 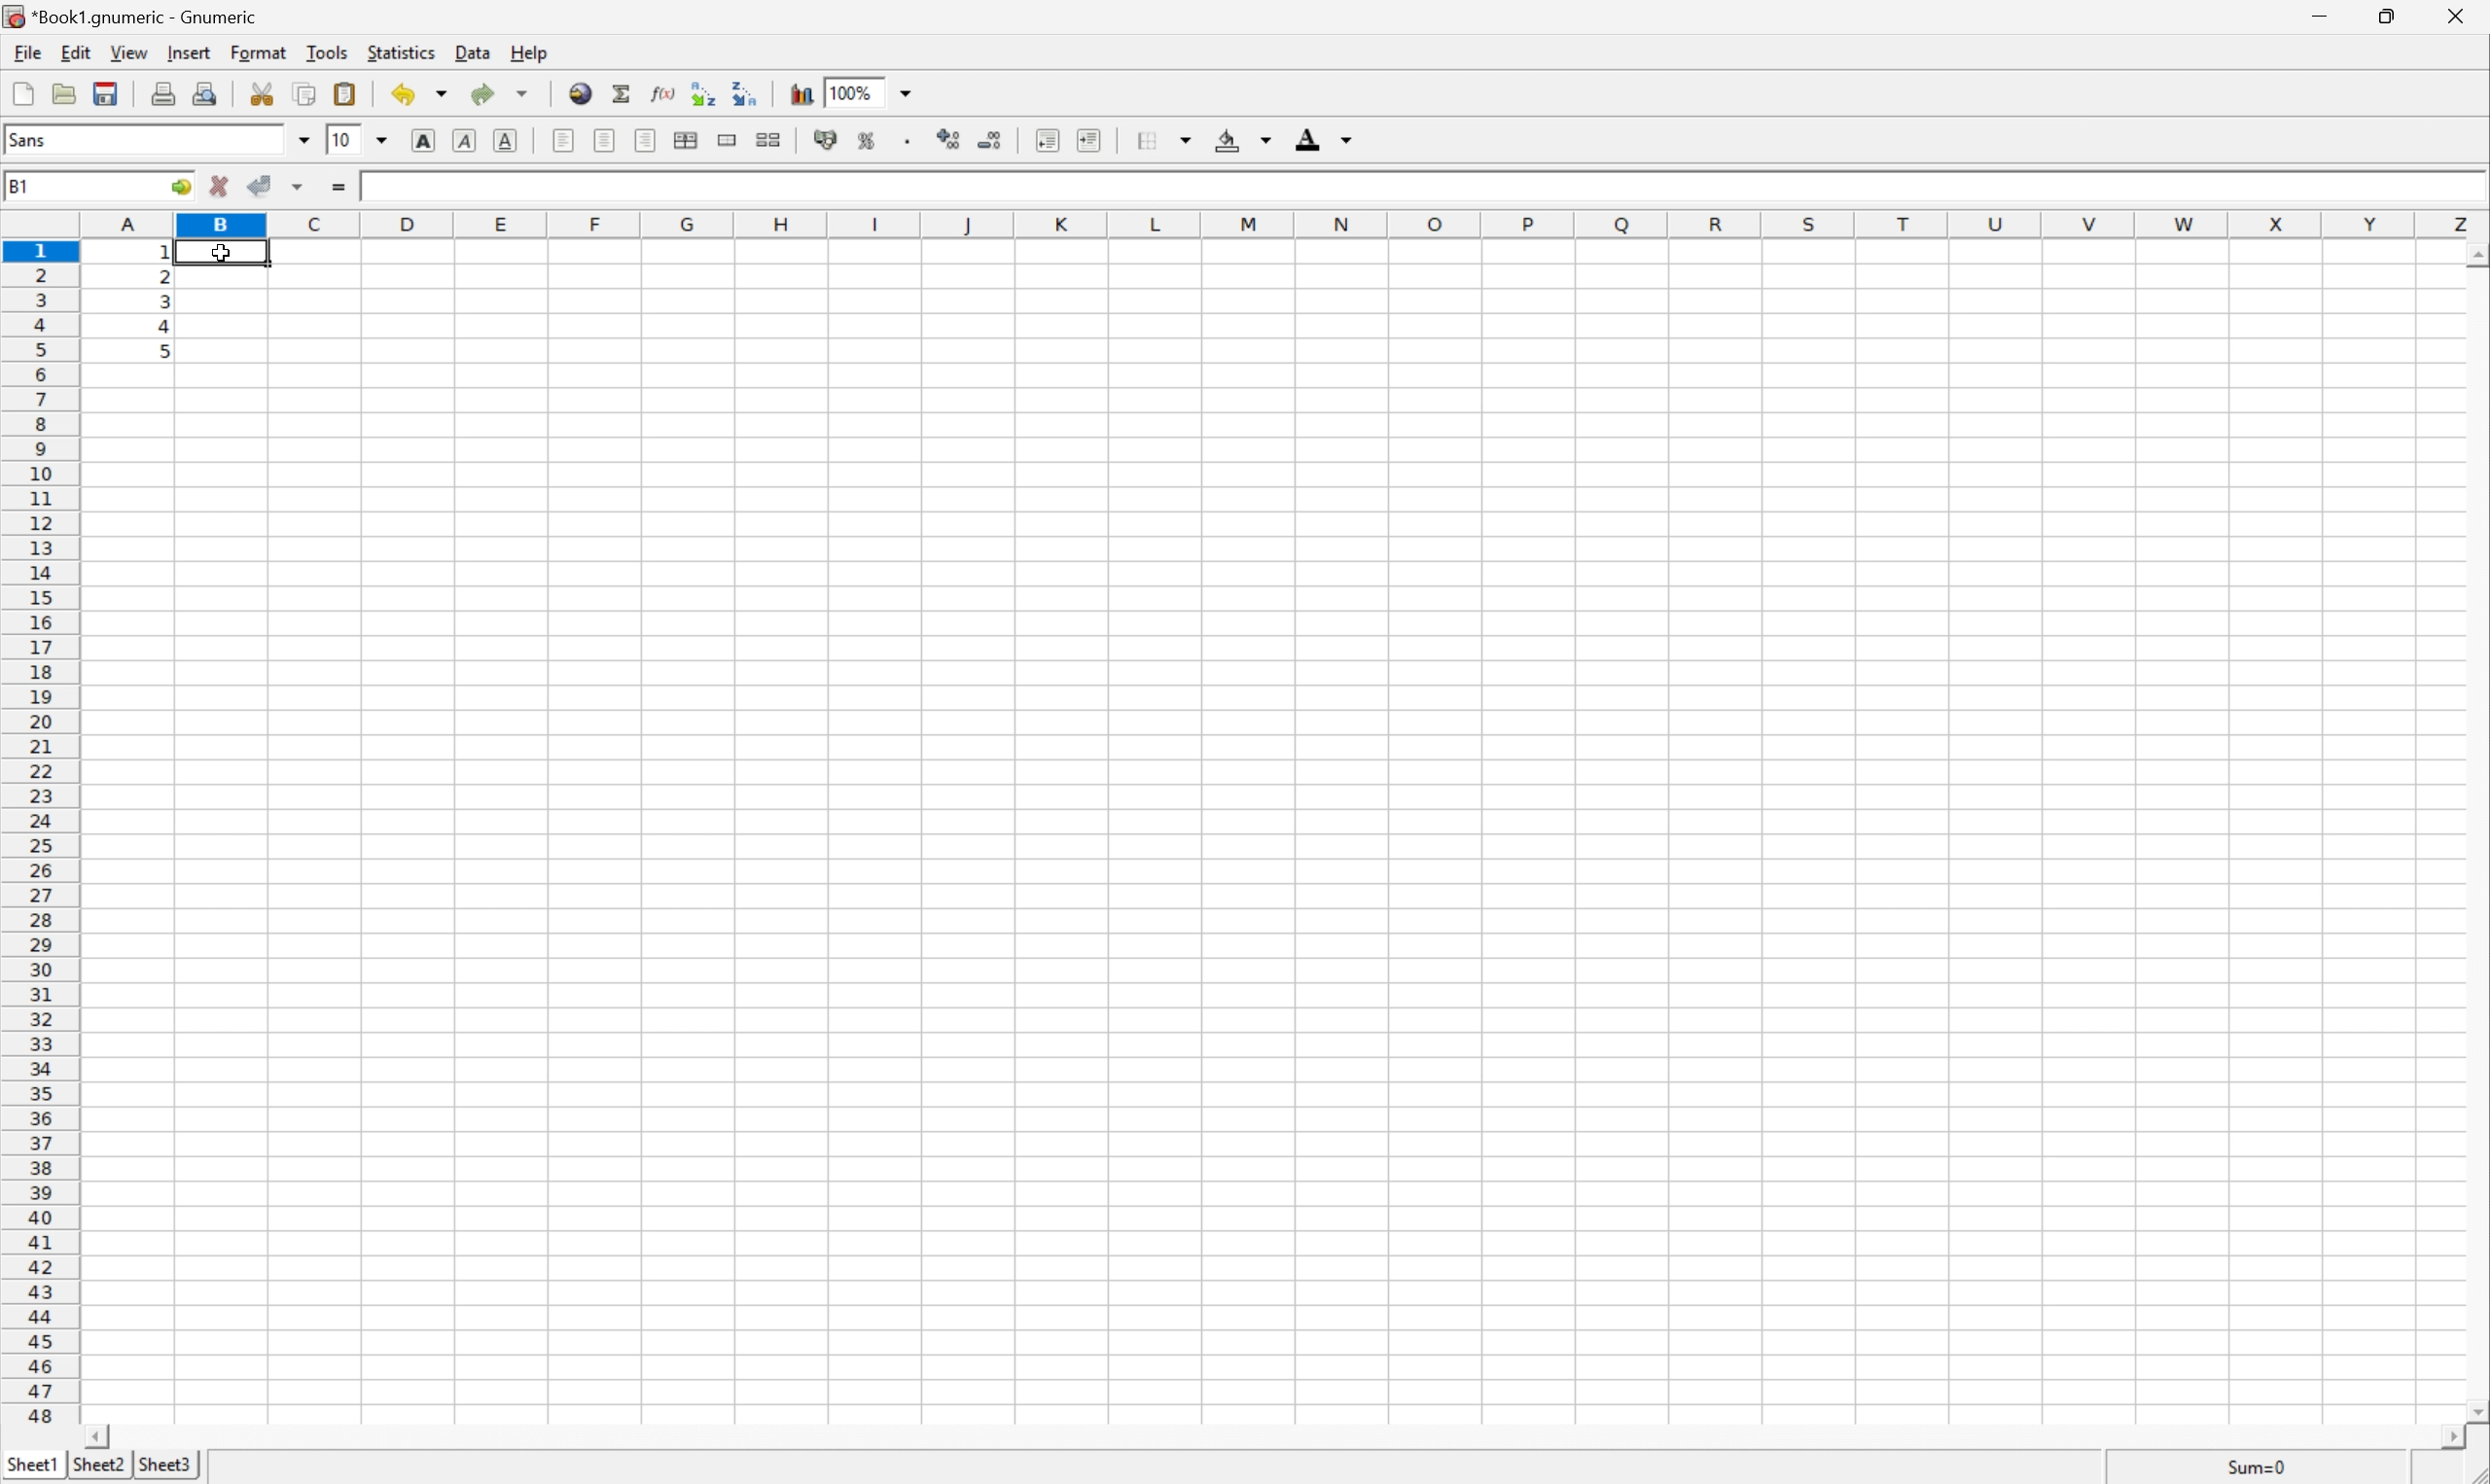 I want to click on Paste clipboard, so click(x=344, y=94).